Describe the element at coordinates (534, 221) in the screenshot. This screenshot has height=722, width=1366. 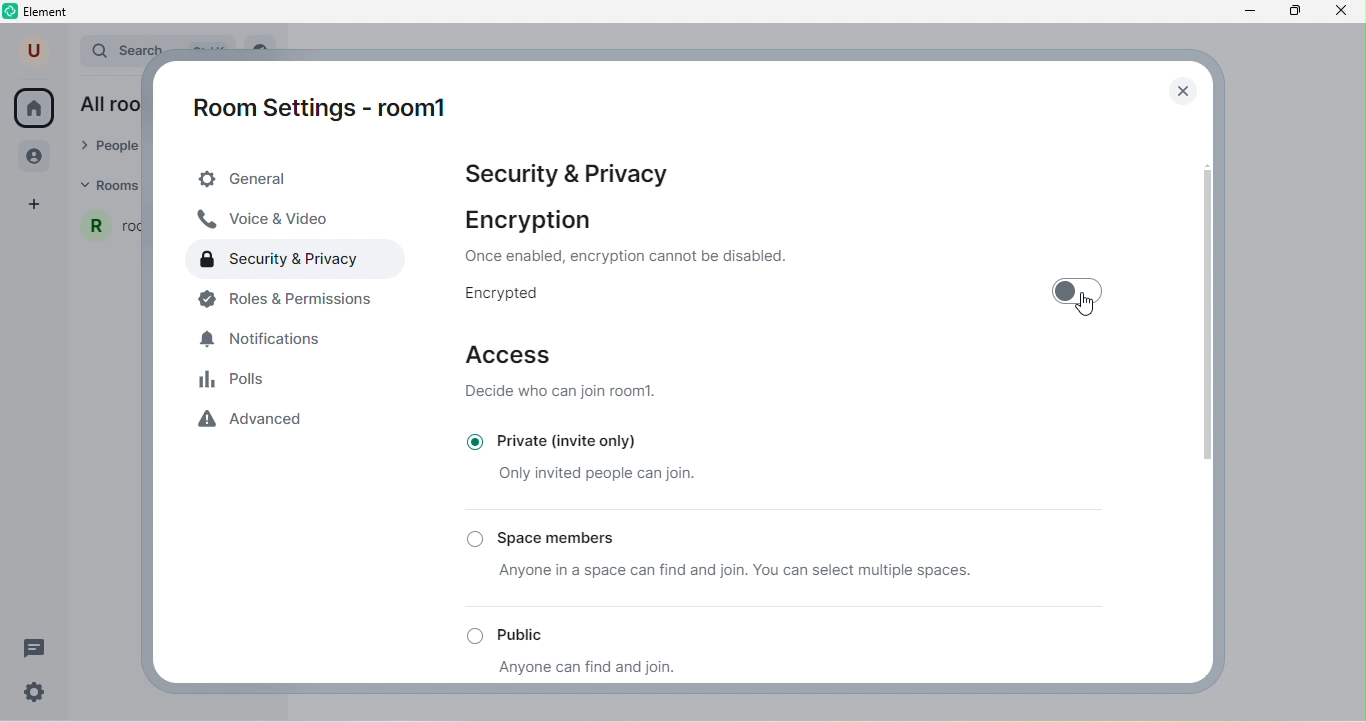
I see `encryption` at that location.